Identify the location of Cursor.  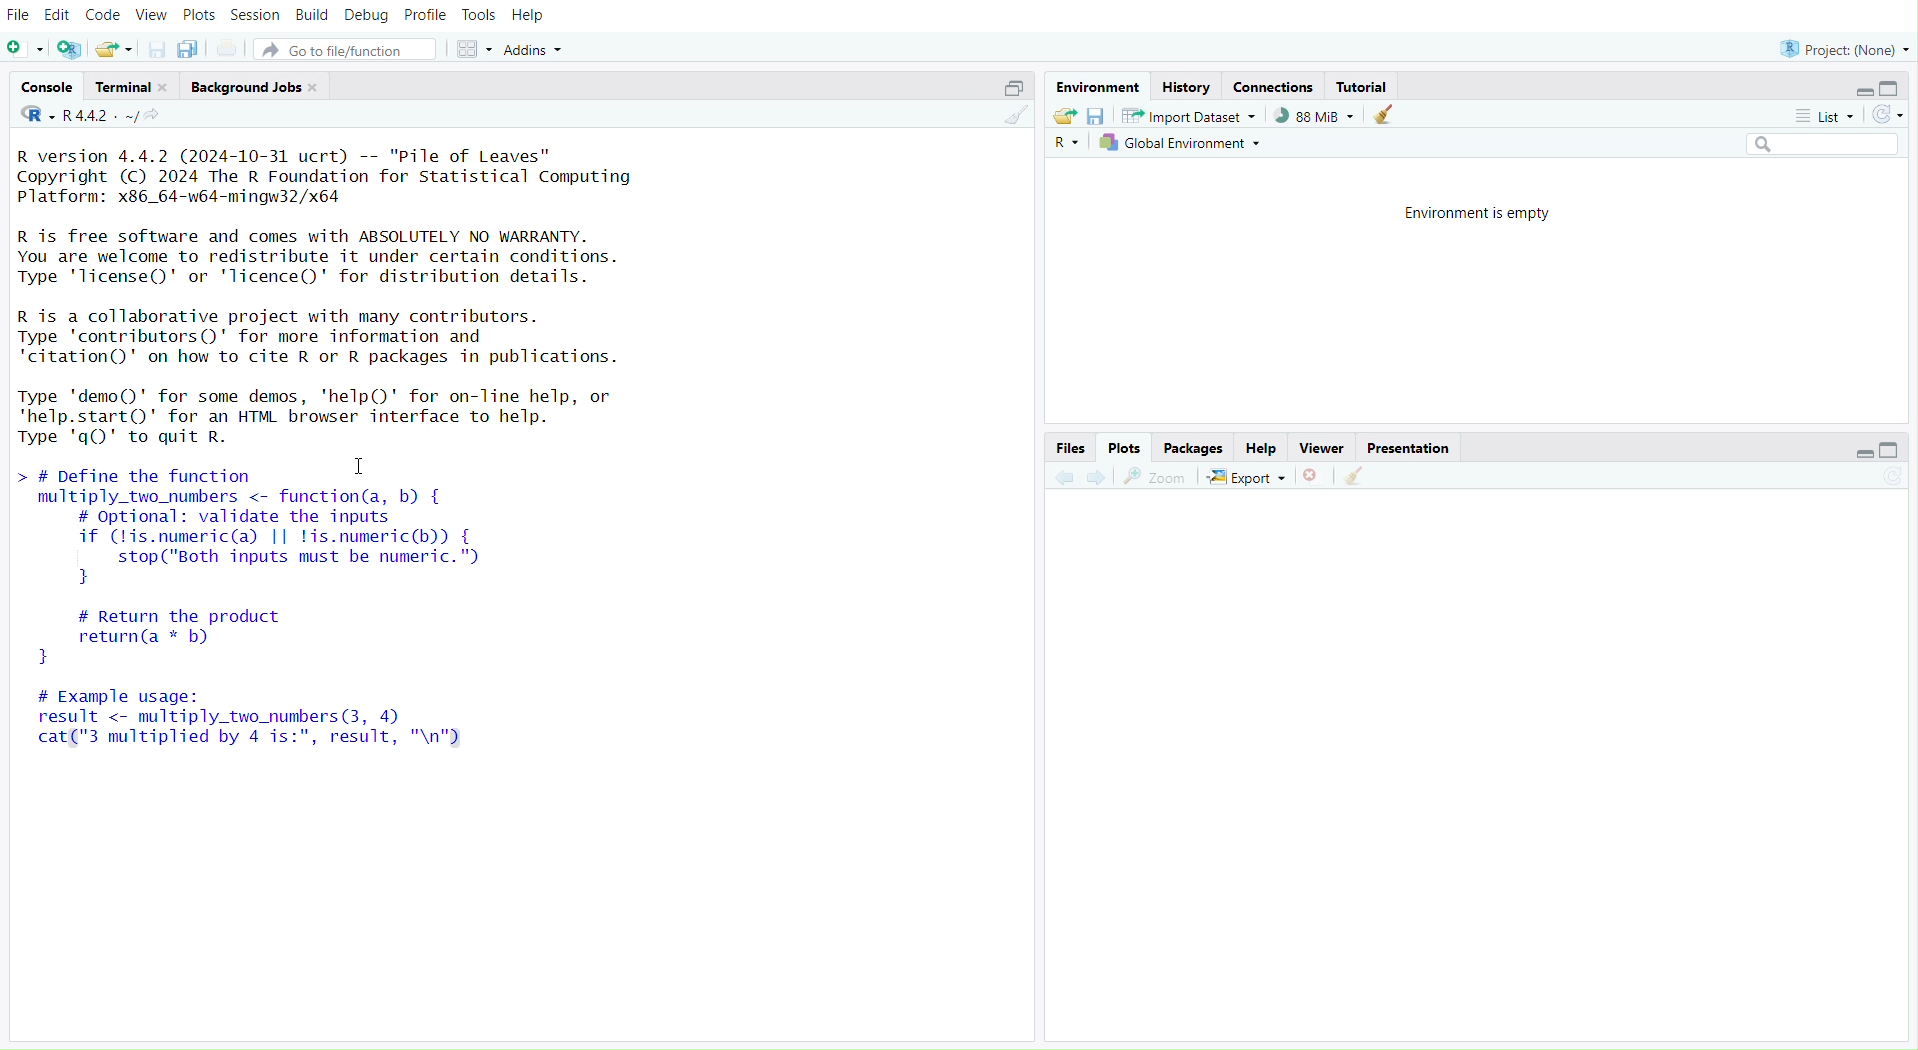
(366, 469).